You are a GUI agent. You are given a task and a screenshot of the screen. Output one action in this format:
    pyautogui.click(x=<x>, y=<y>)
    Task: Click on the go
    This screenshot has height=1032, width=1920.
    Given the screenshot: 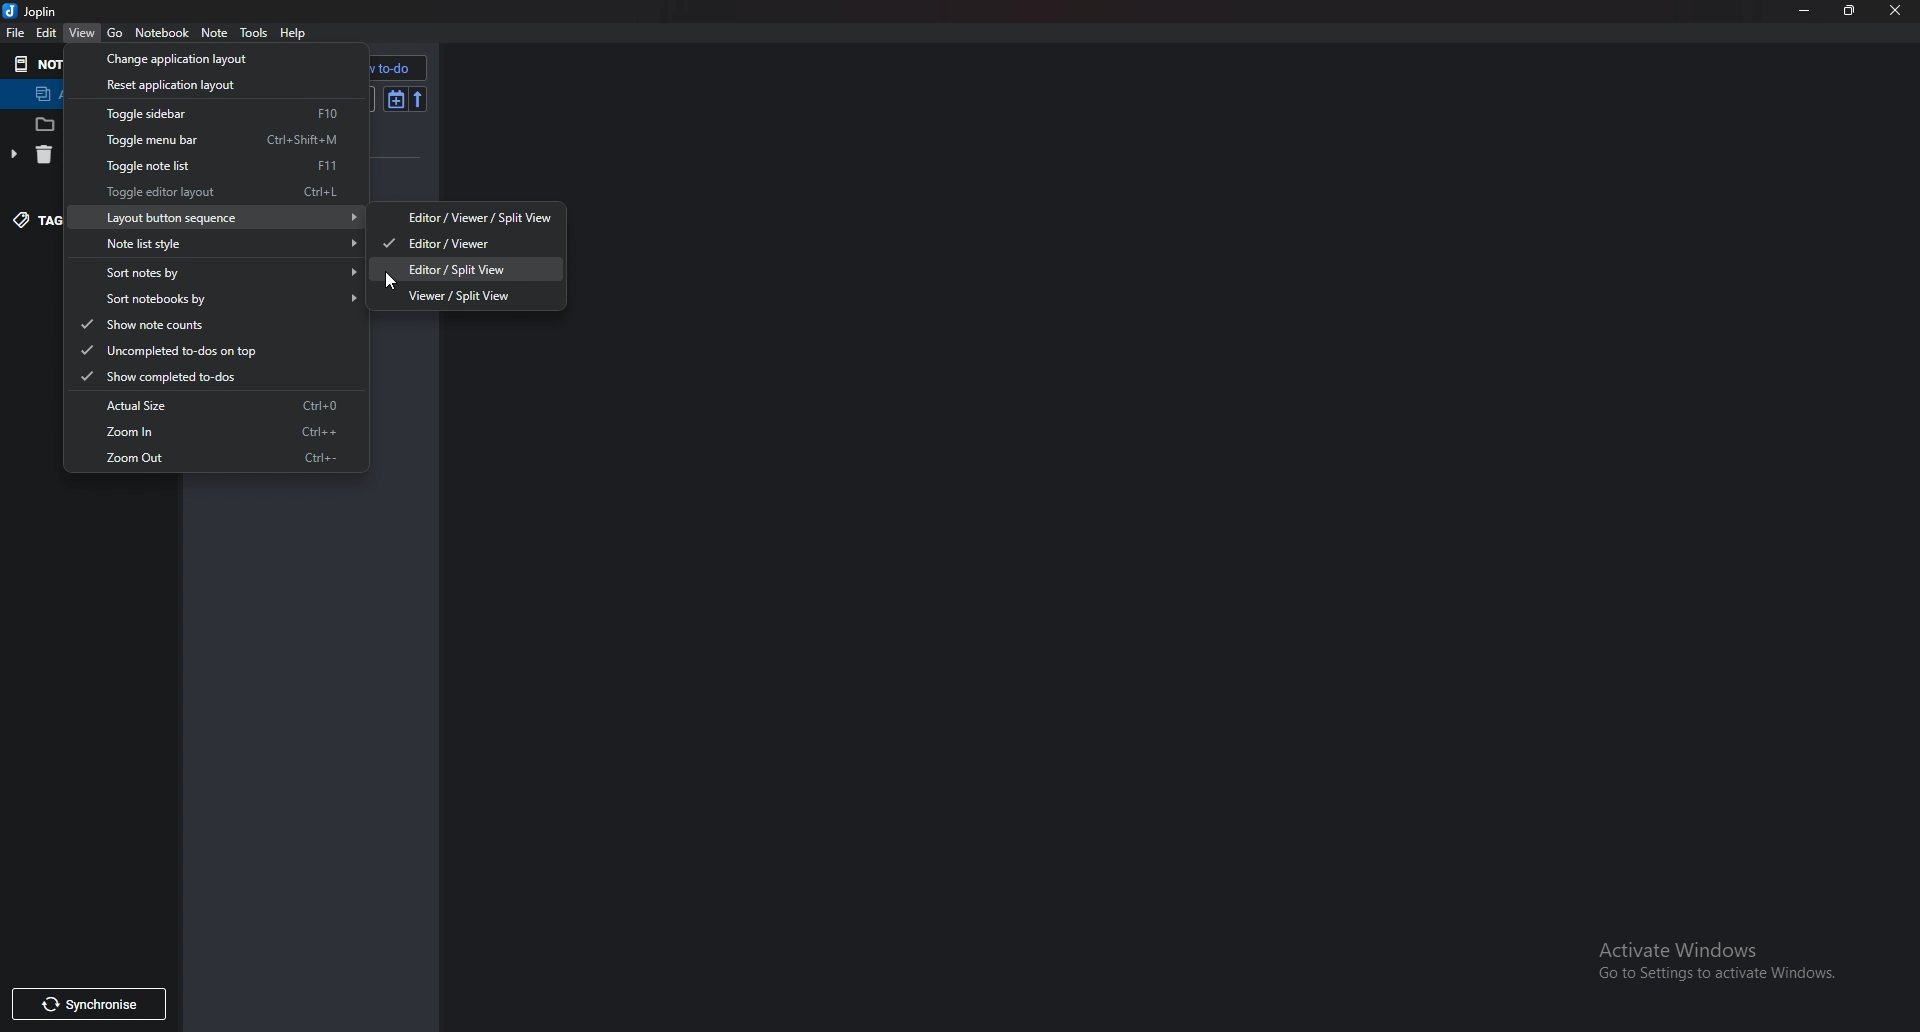 What is the action you would take?
    pyautogui.click(x=117, y=31)
    